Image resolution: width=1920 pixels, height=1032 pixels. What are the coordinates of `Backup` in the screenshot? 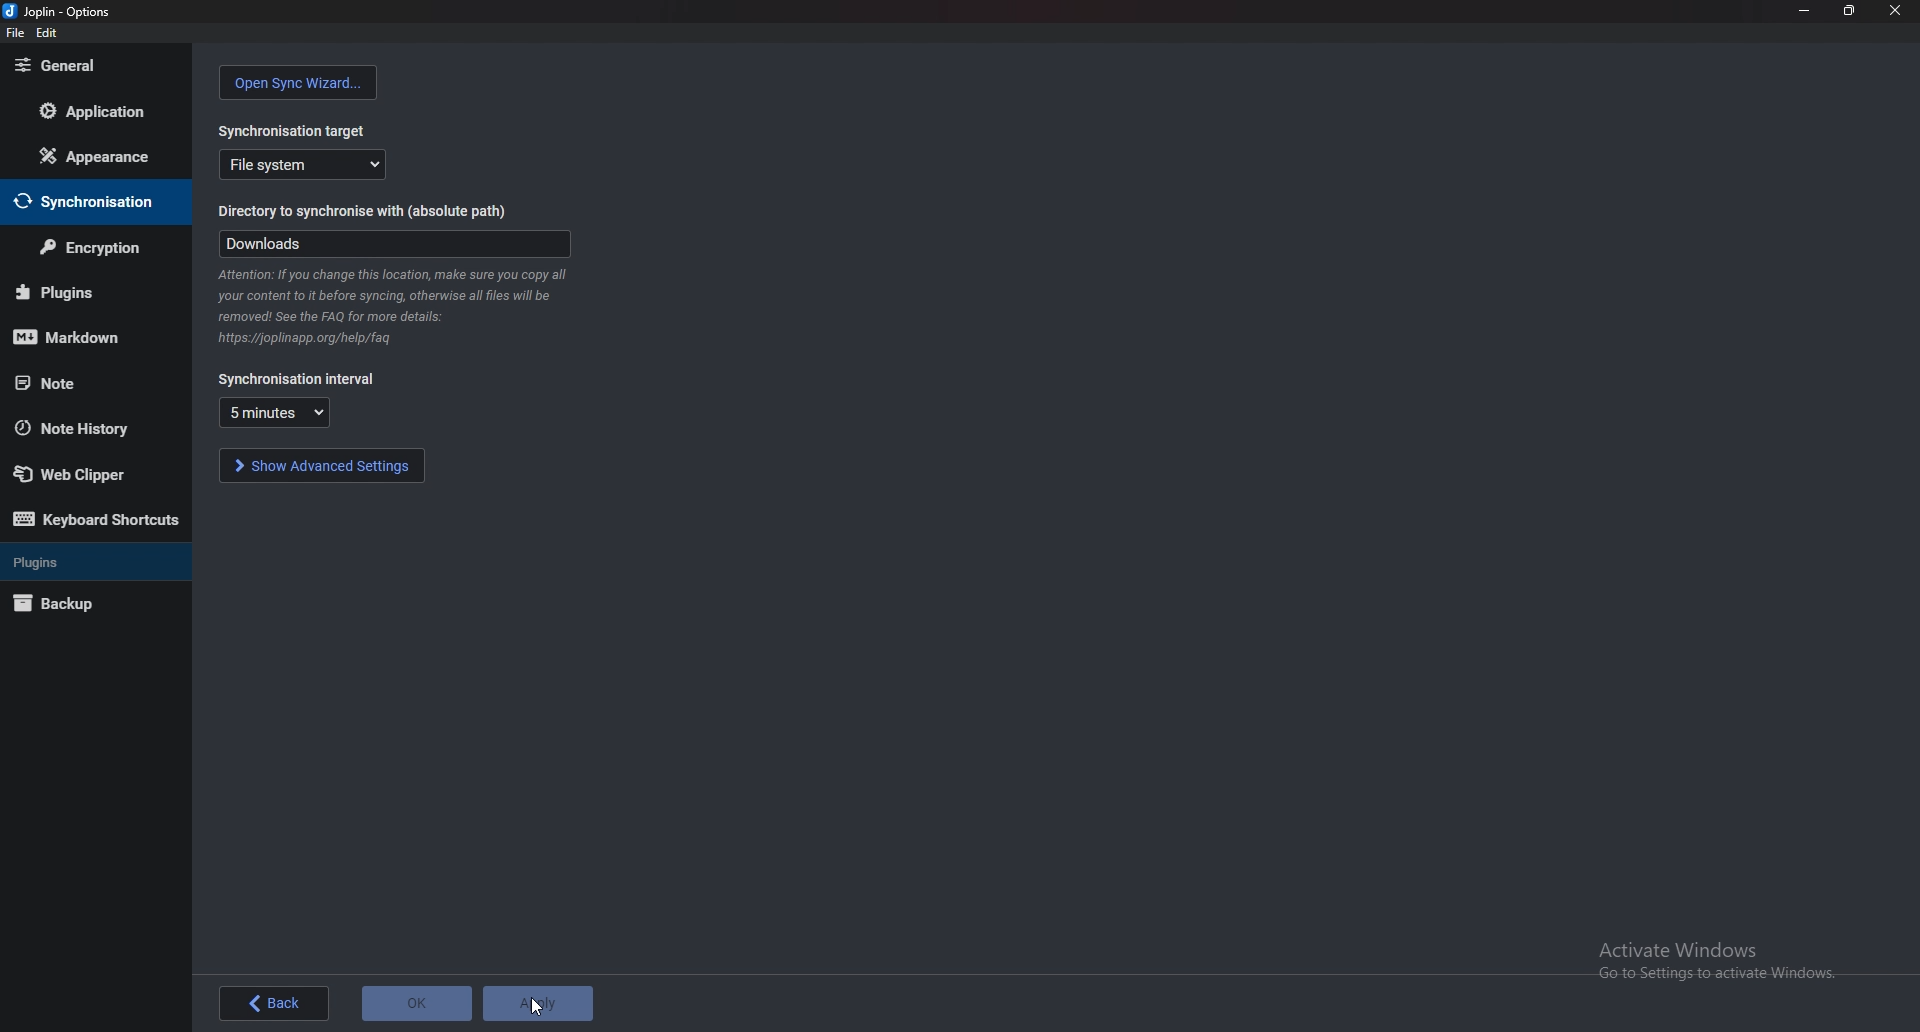 It's located at (91, 603).